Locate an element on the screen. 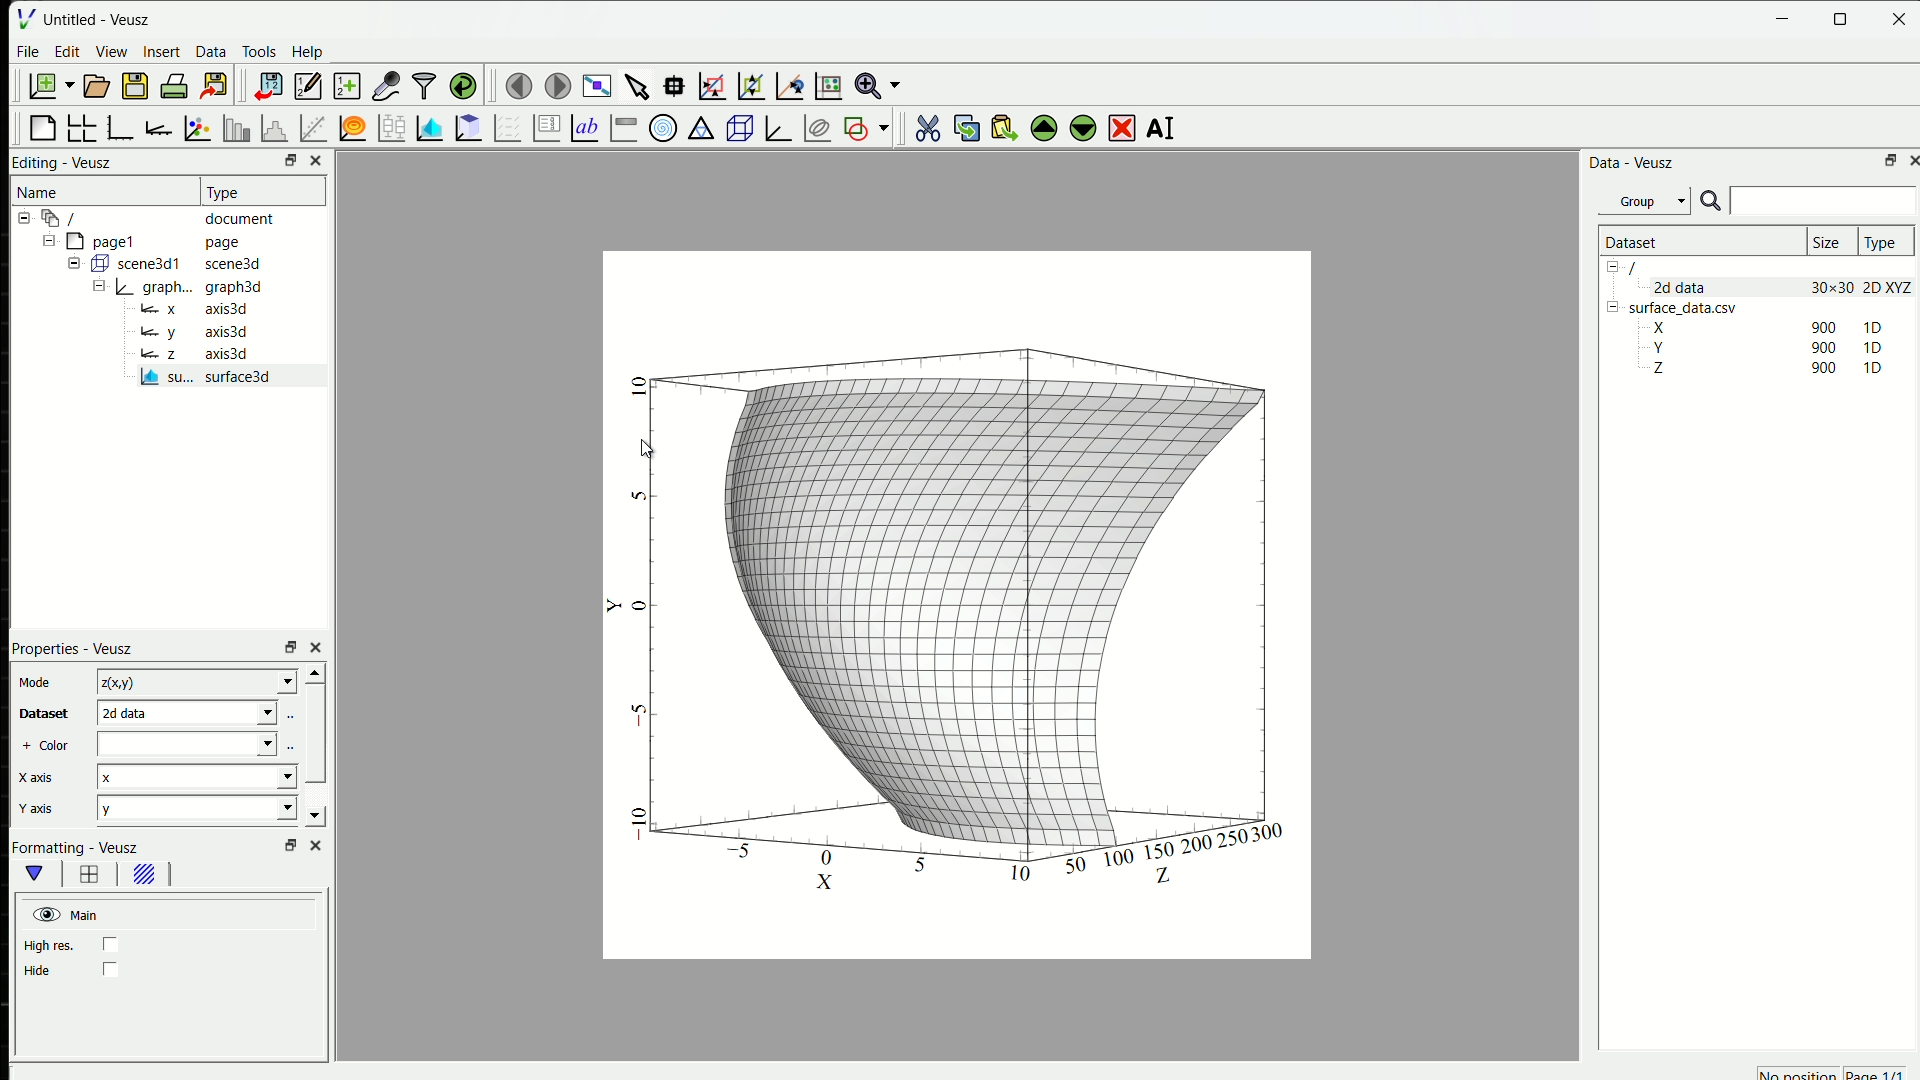 Image resolution: width=1920 pixels, height=1080 pixels. Size is located at coordinates (1829, 242).